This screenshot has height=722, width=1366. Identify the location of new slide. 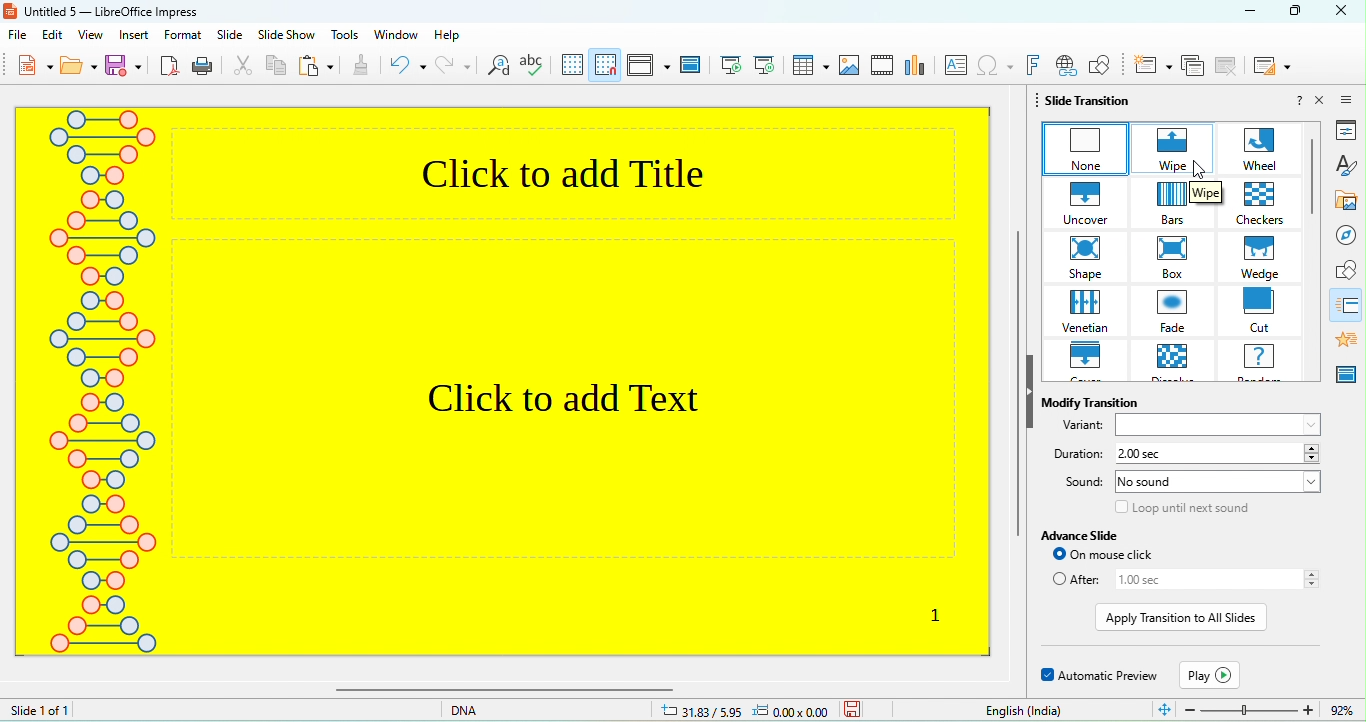
(1151, 65).